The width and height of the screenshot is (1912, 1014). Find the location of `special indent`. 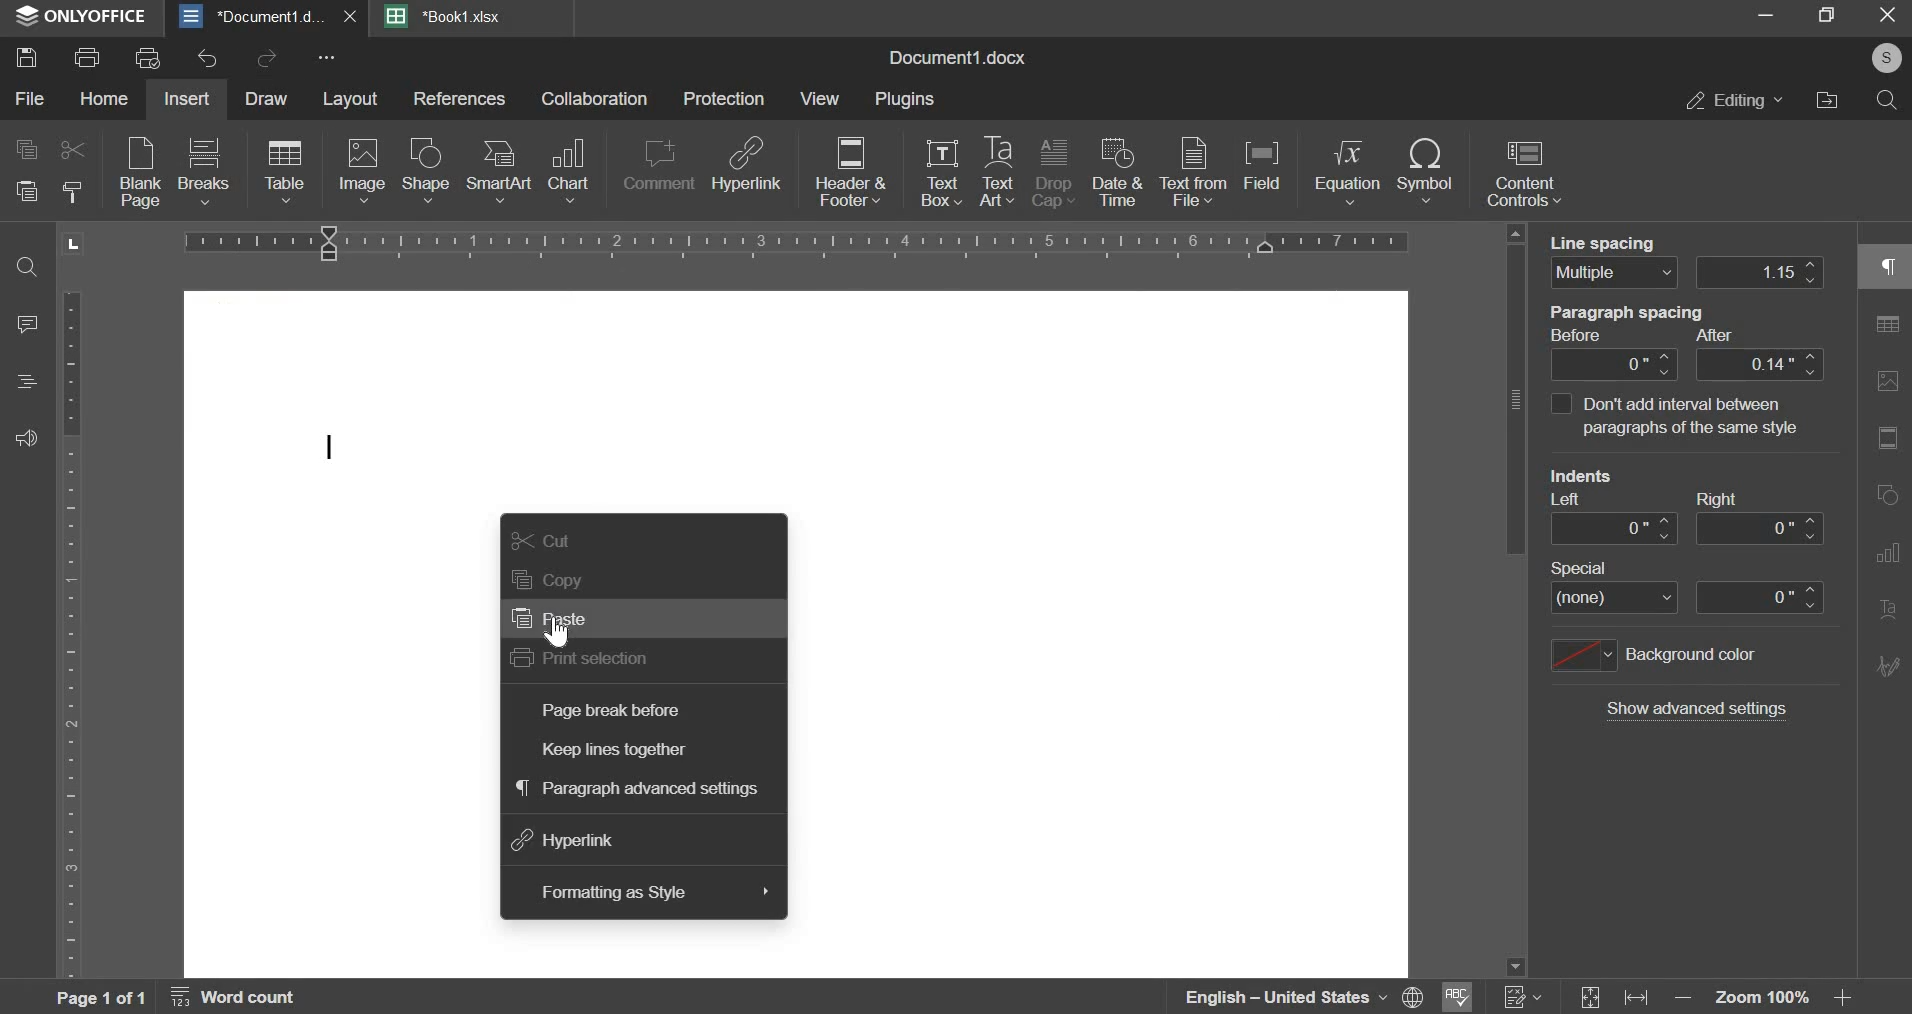

special indent is located at coordinates (1613, 599).